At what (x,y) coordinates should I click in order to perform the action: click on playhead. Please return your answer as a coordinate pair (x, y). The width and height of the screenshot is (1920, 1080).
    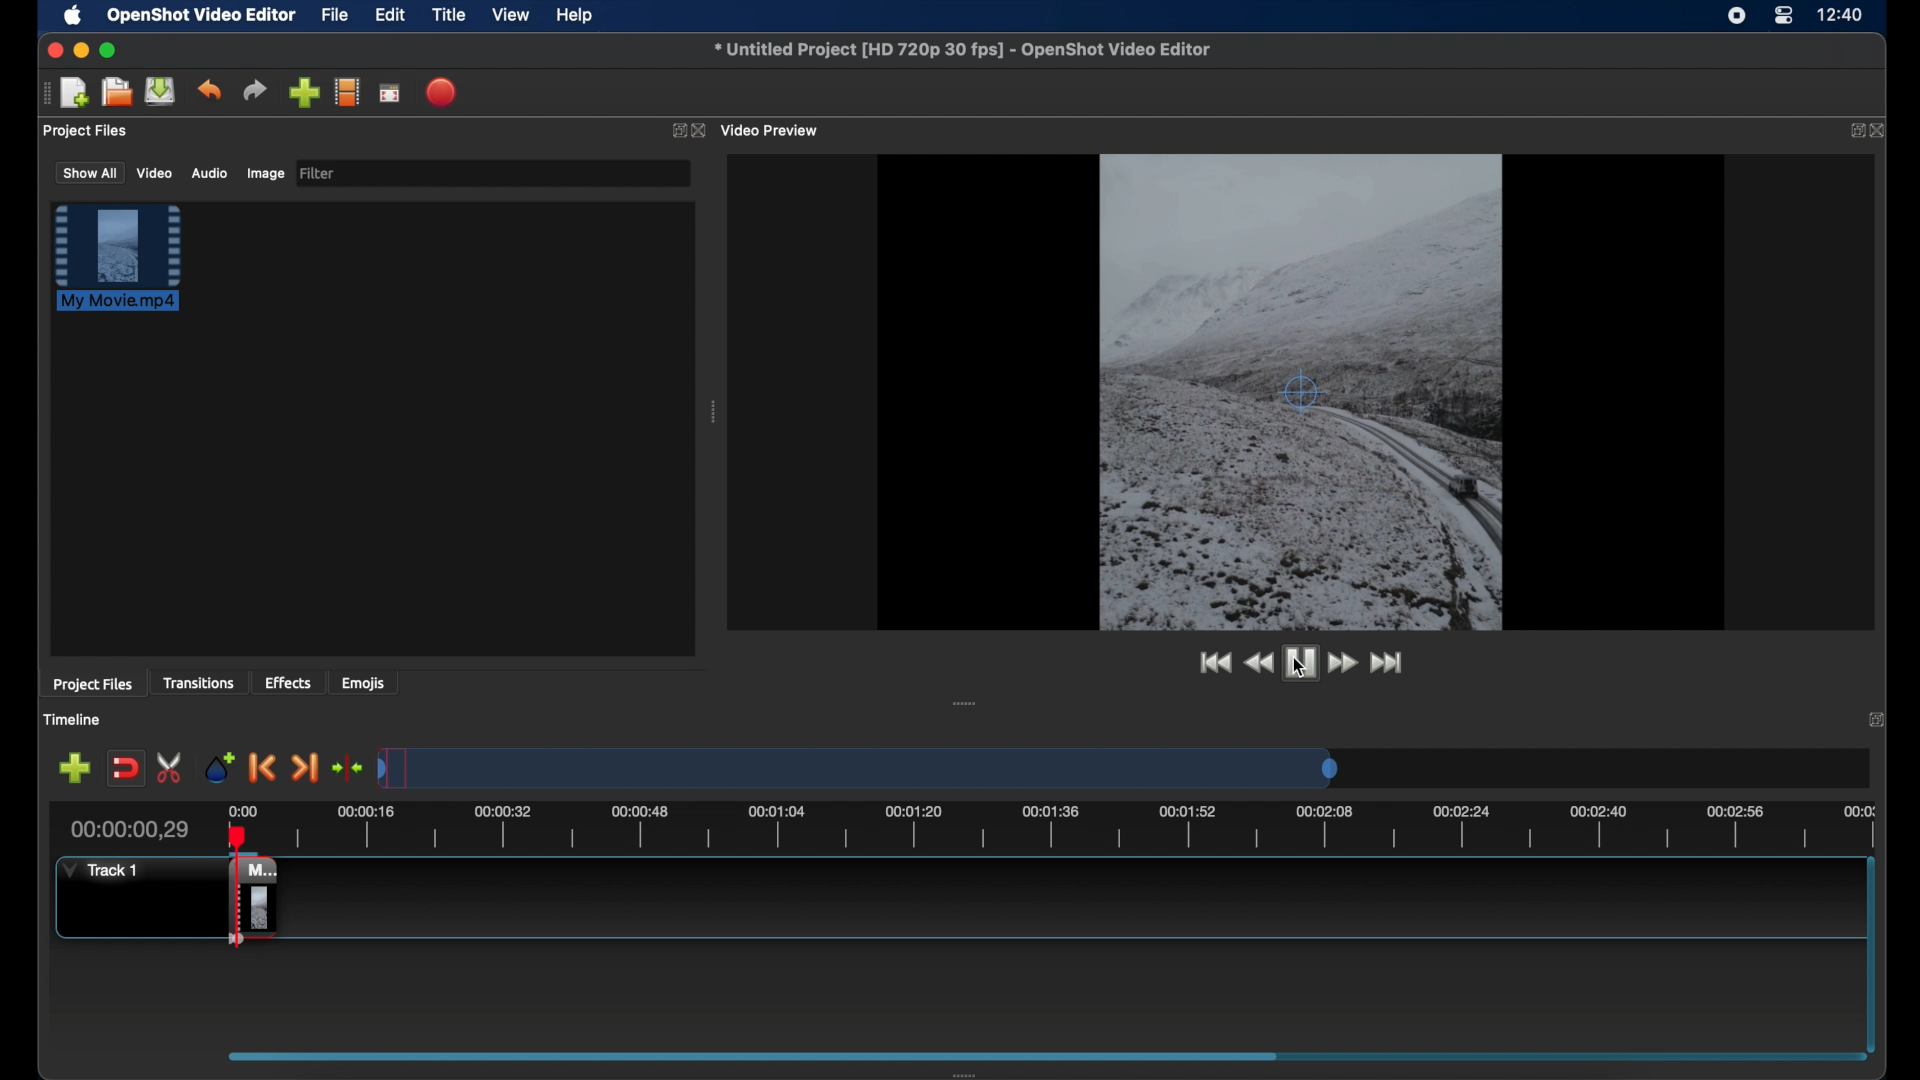
    Looking at the image, I should click on (232, 832).